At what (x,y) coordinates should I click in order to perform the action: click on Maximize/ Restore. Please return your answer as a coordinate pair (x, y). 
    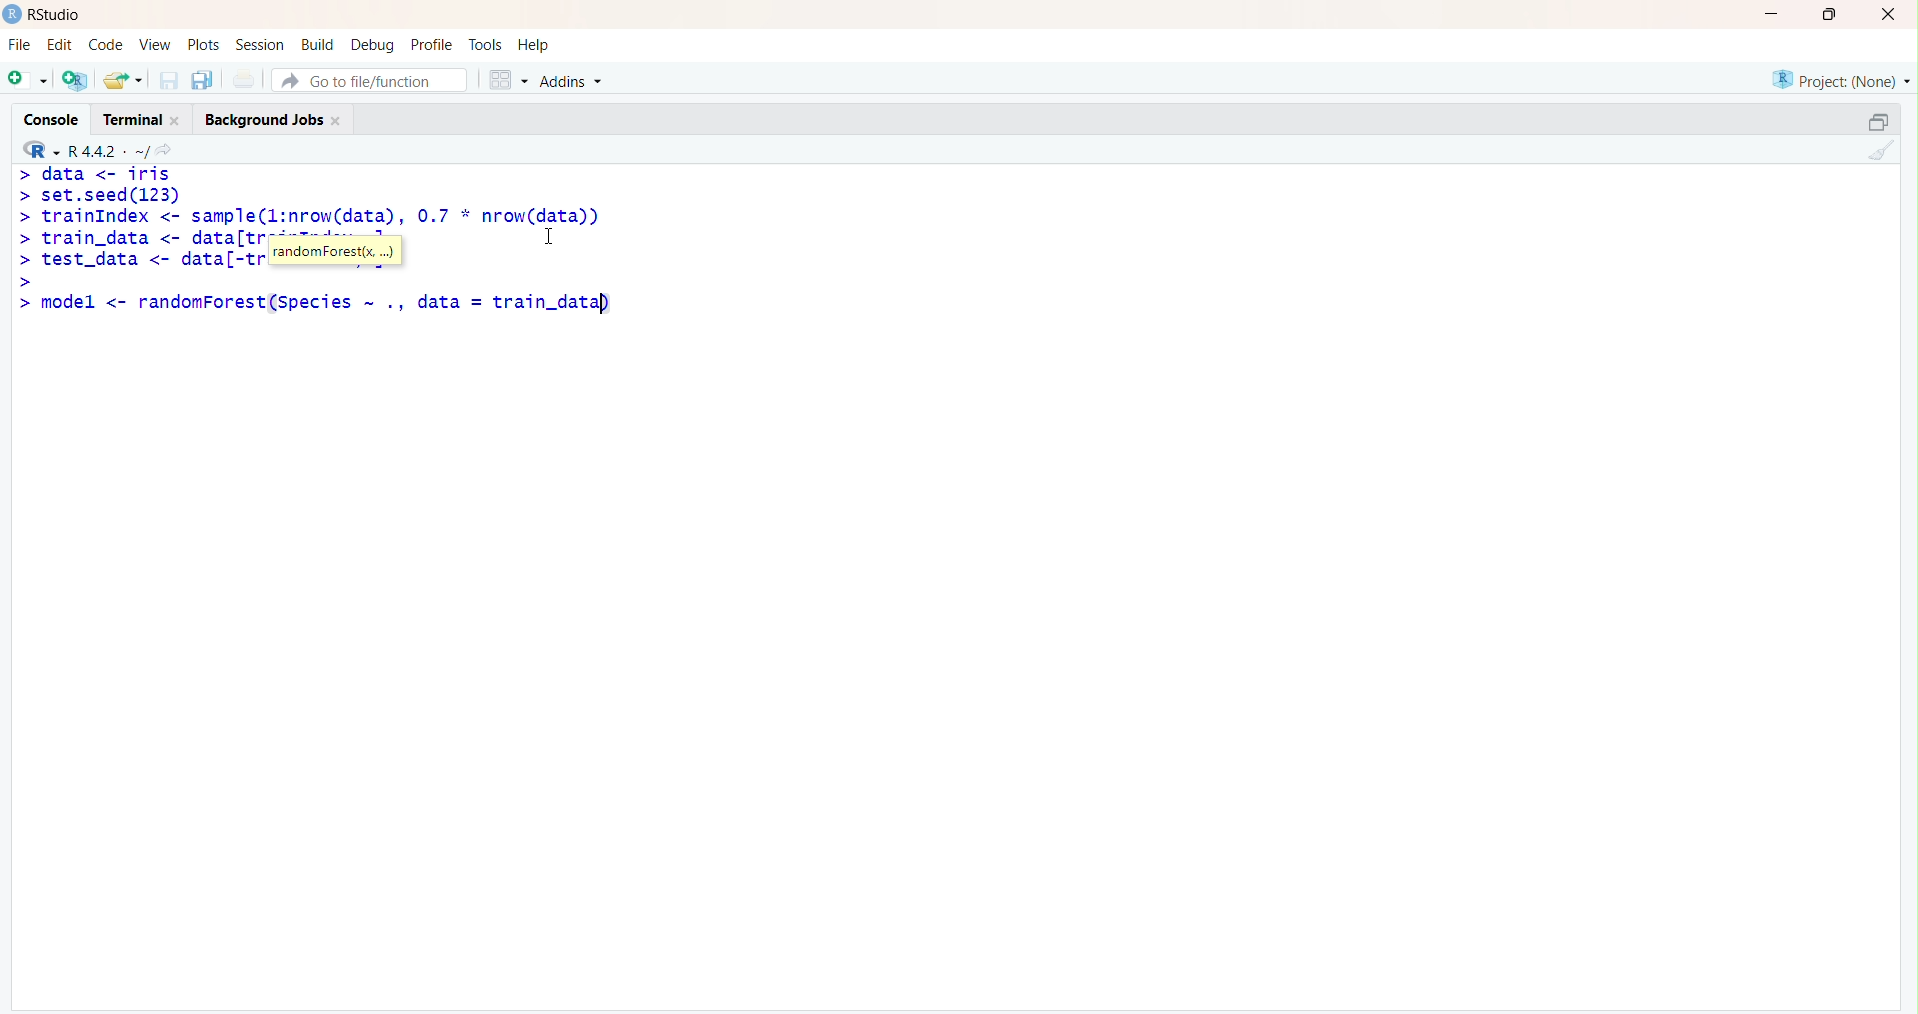
    Looking at the image, I should click on (1875, 120).